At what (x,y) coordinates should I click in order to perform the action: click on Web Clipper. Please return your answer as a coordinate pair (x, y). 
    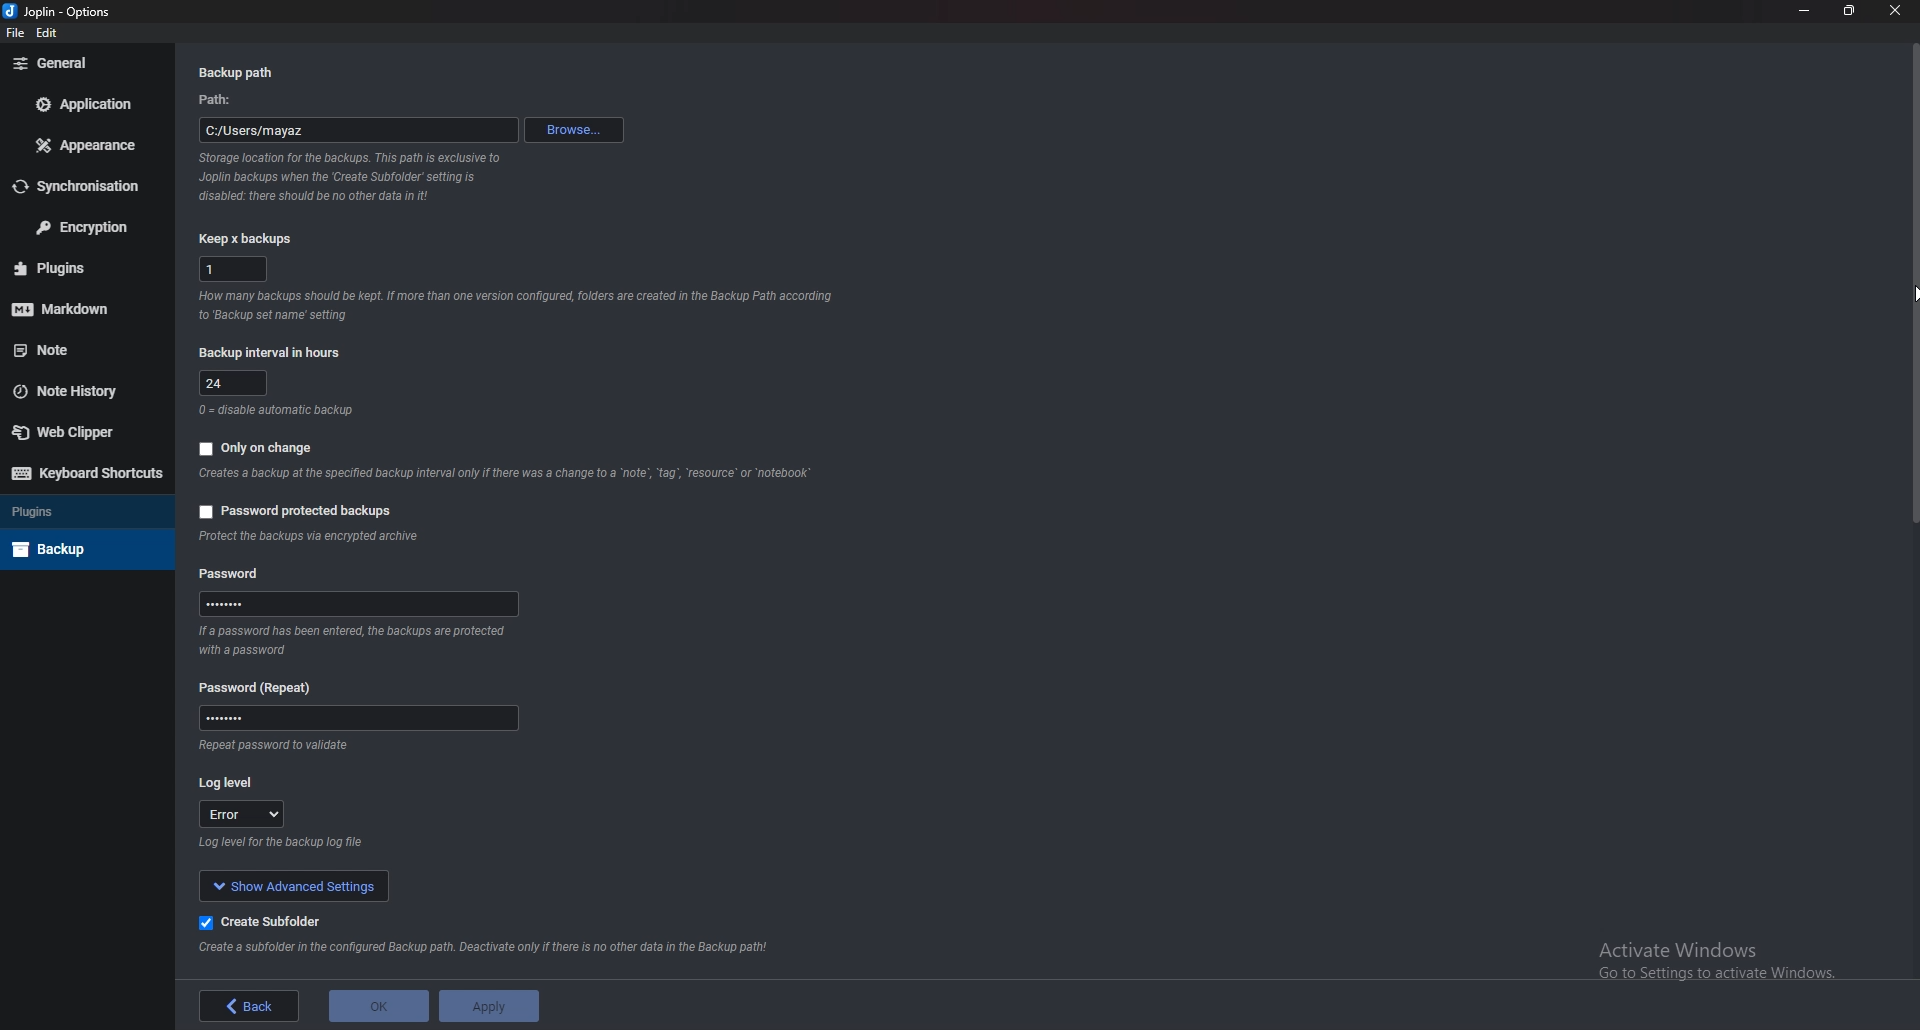
    Looking at the image, I should click on (78, 431).